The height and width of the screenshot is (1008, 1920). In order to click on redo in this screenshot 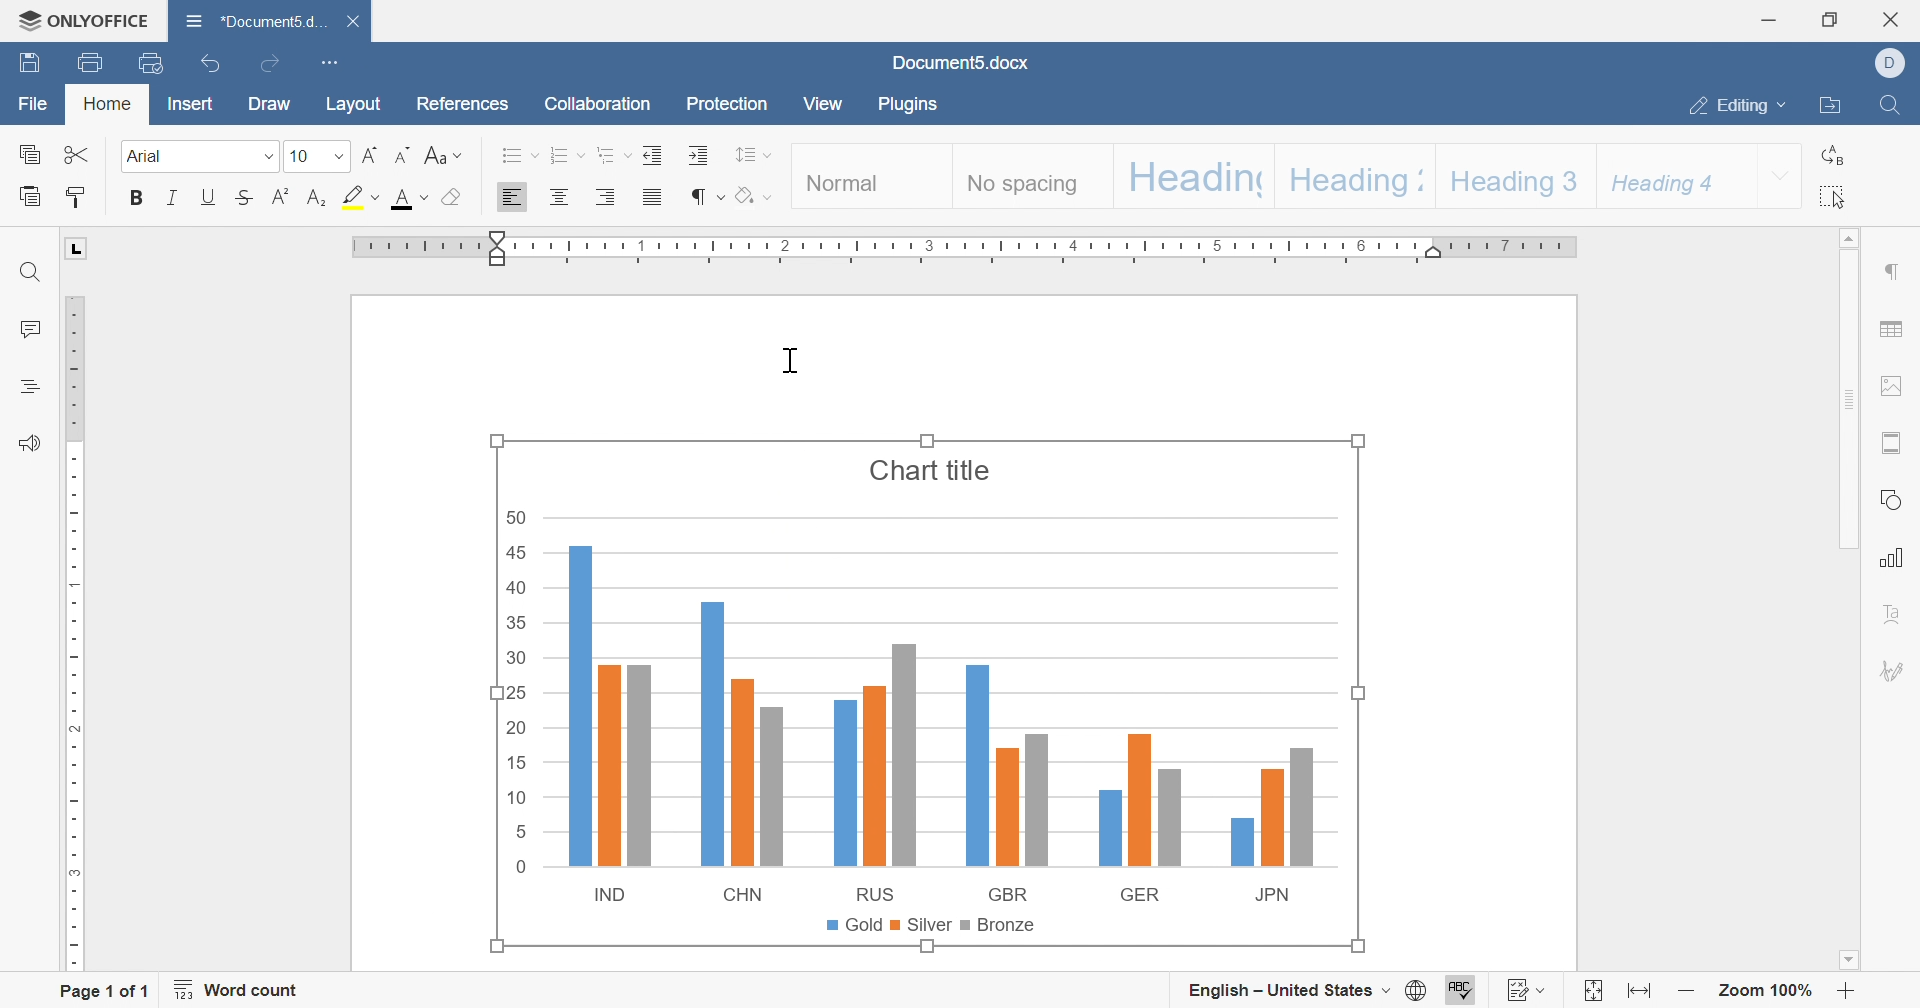, I will do `click(270, 62)`.